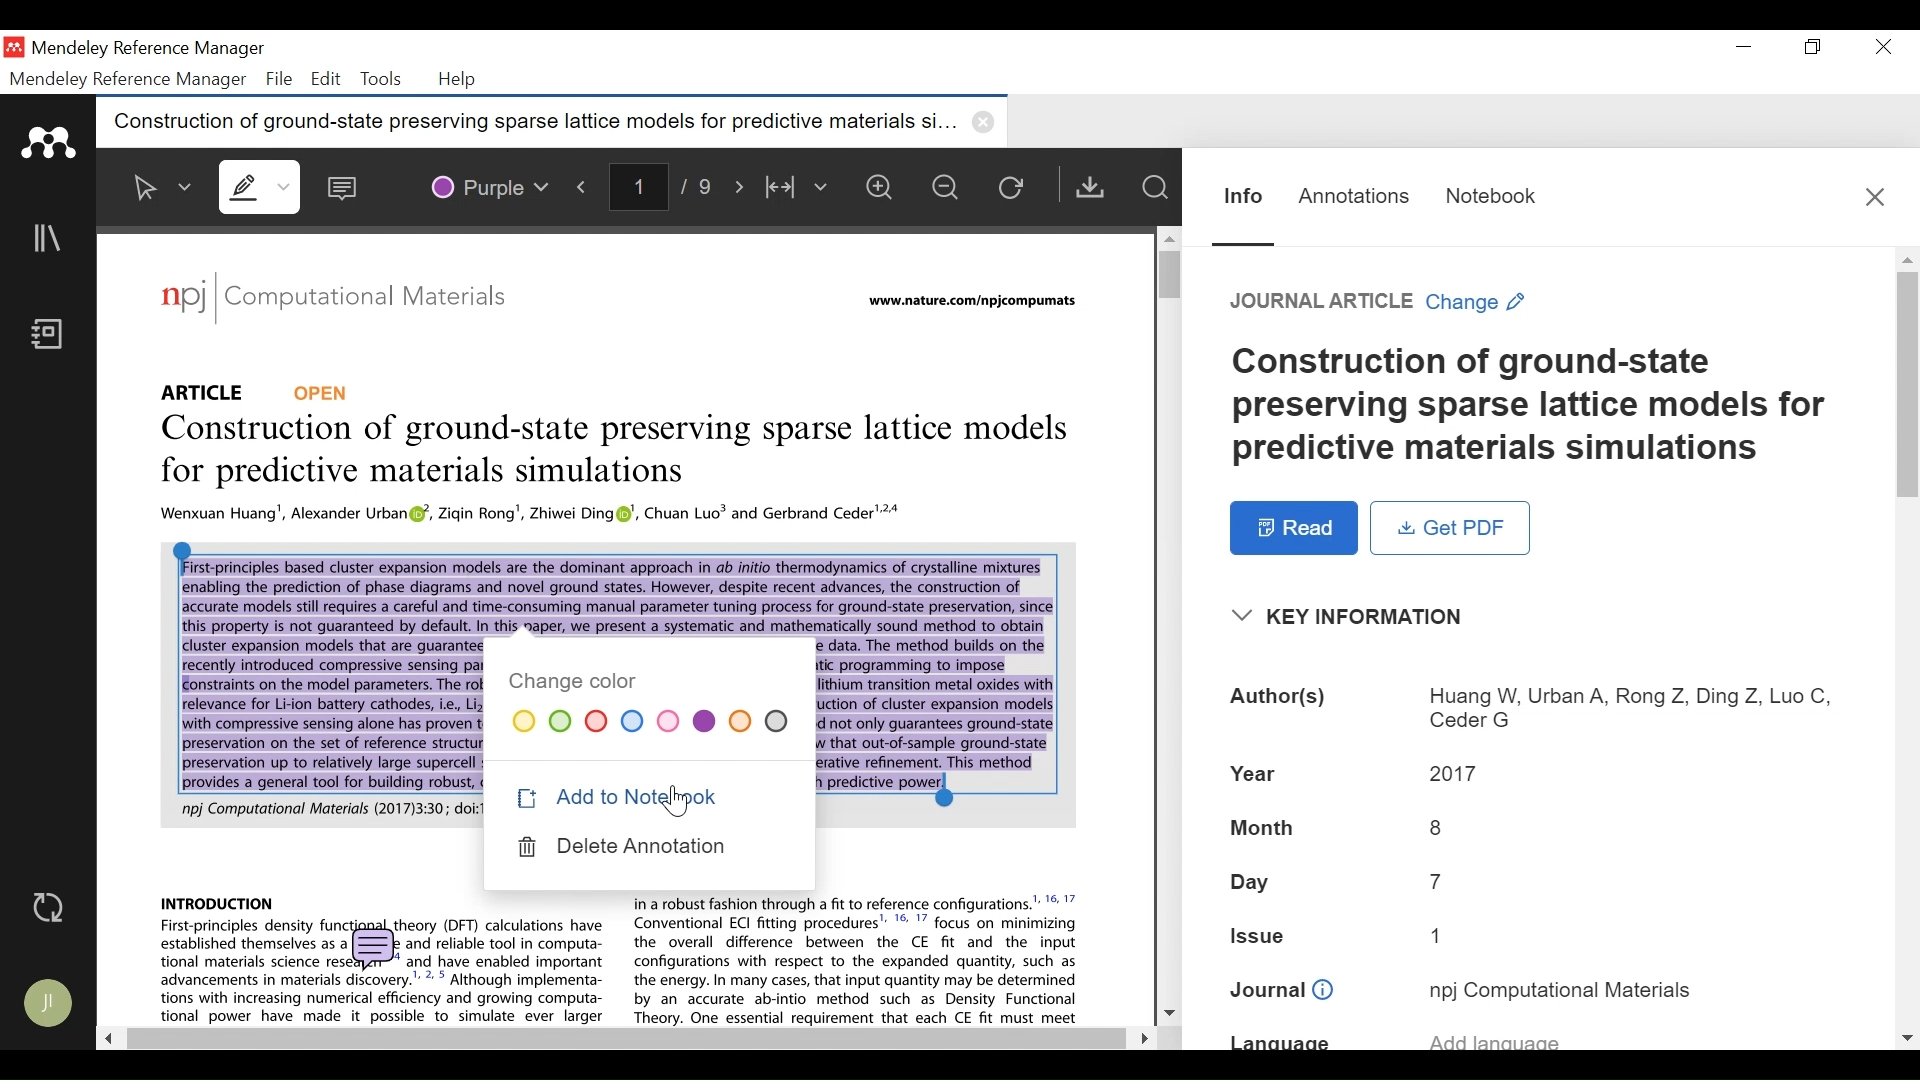  Describe the element at coordinates (651, 721) in the screenshot. I see `Color` at that location.